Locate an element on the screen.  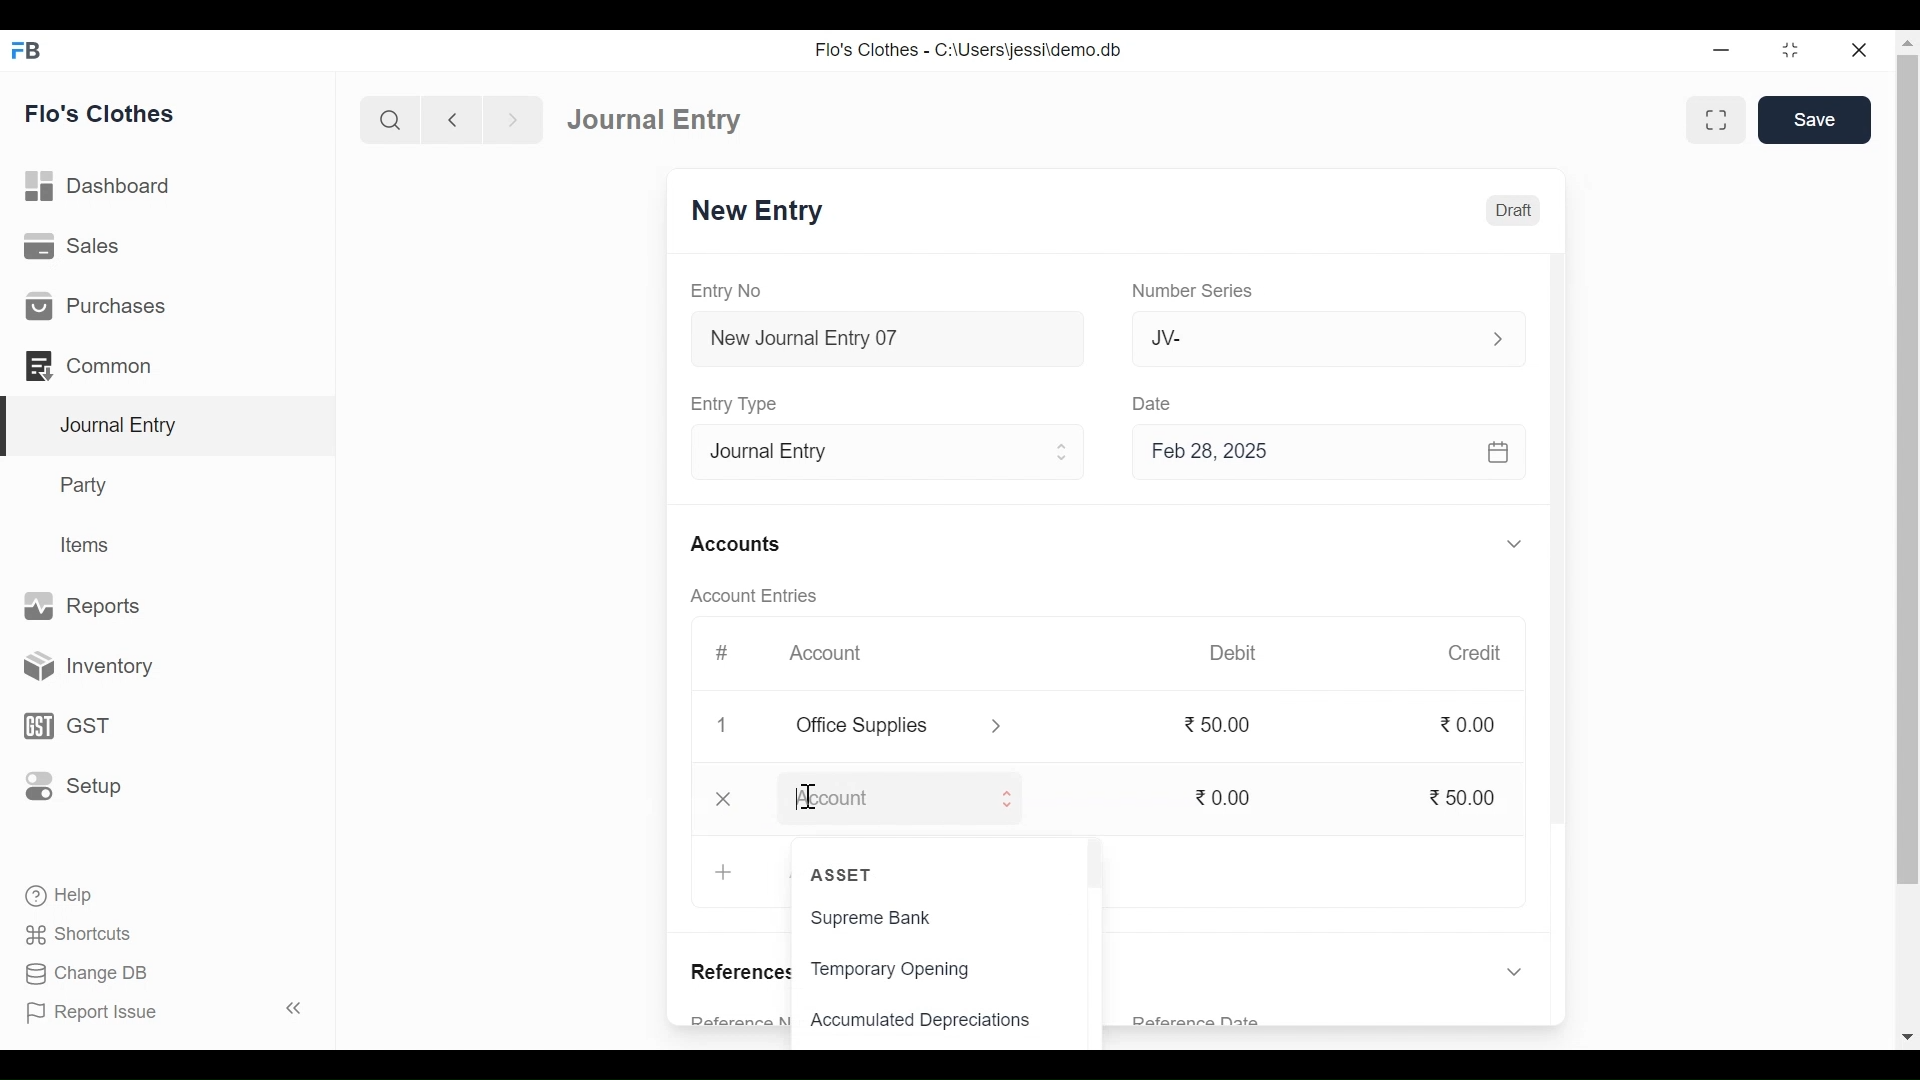
Accumulated Depreciations is located at coordinates (922, 1021).